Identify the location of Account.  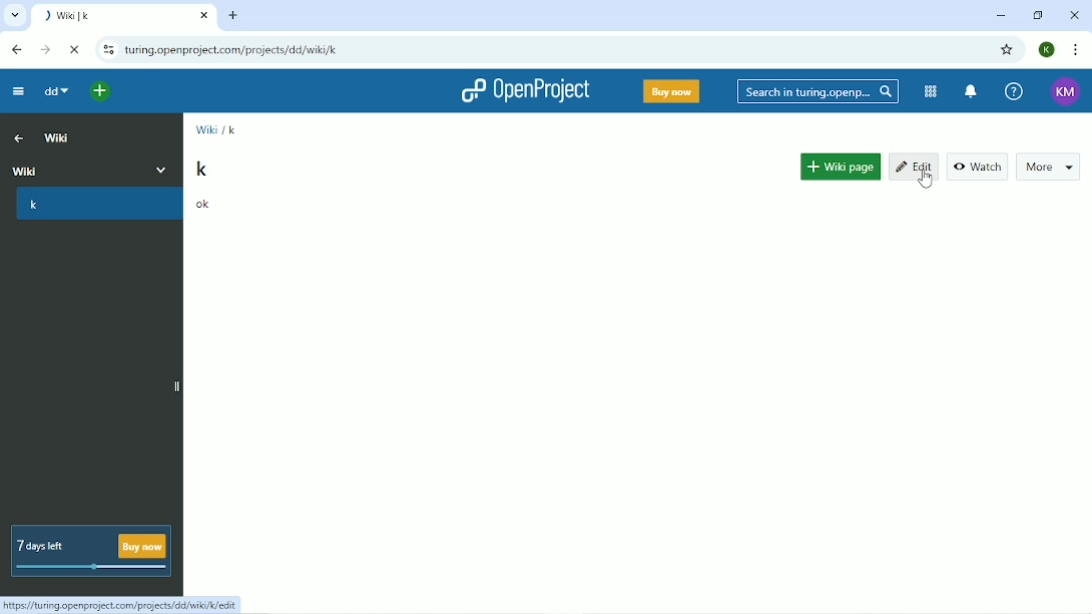
(1047, 49).